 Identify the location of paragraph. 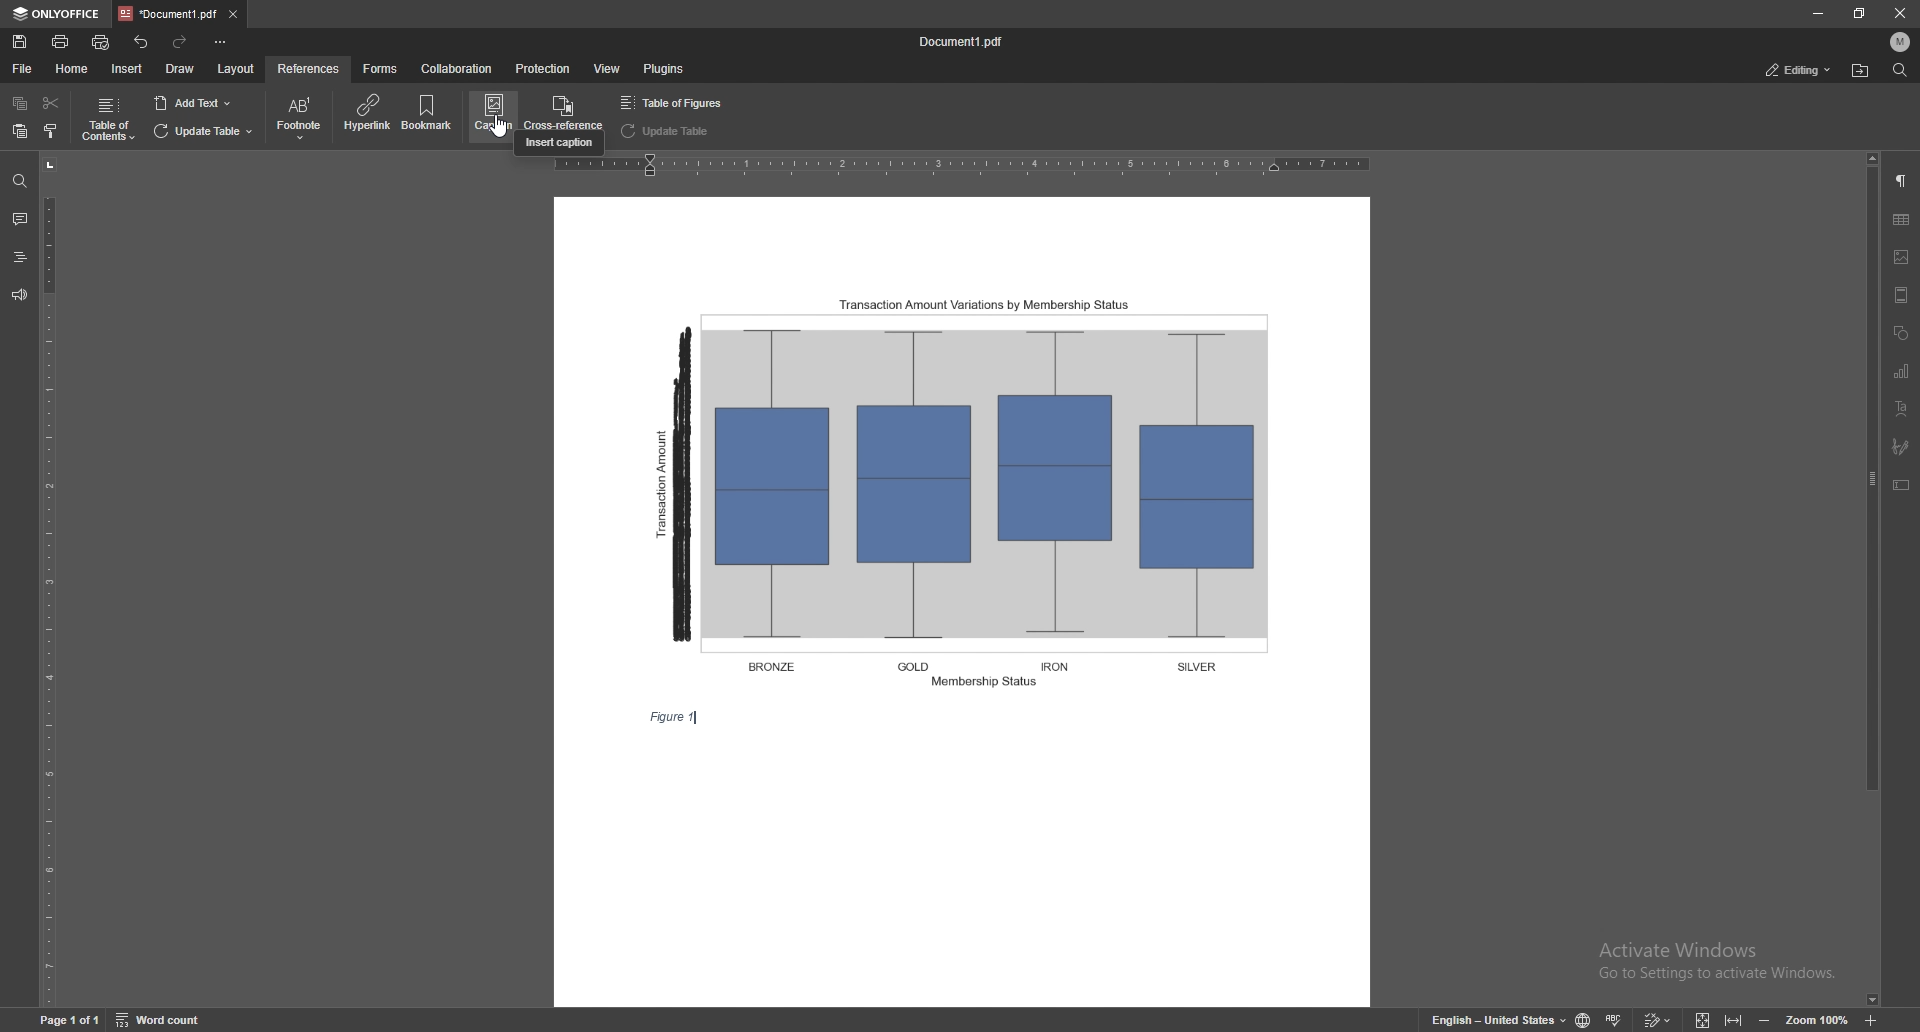
(1901, 181).